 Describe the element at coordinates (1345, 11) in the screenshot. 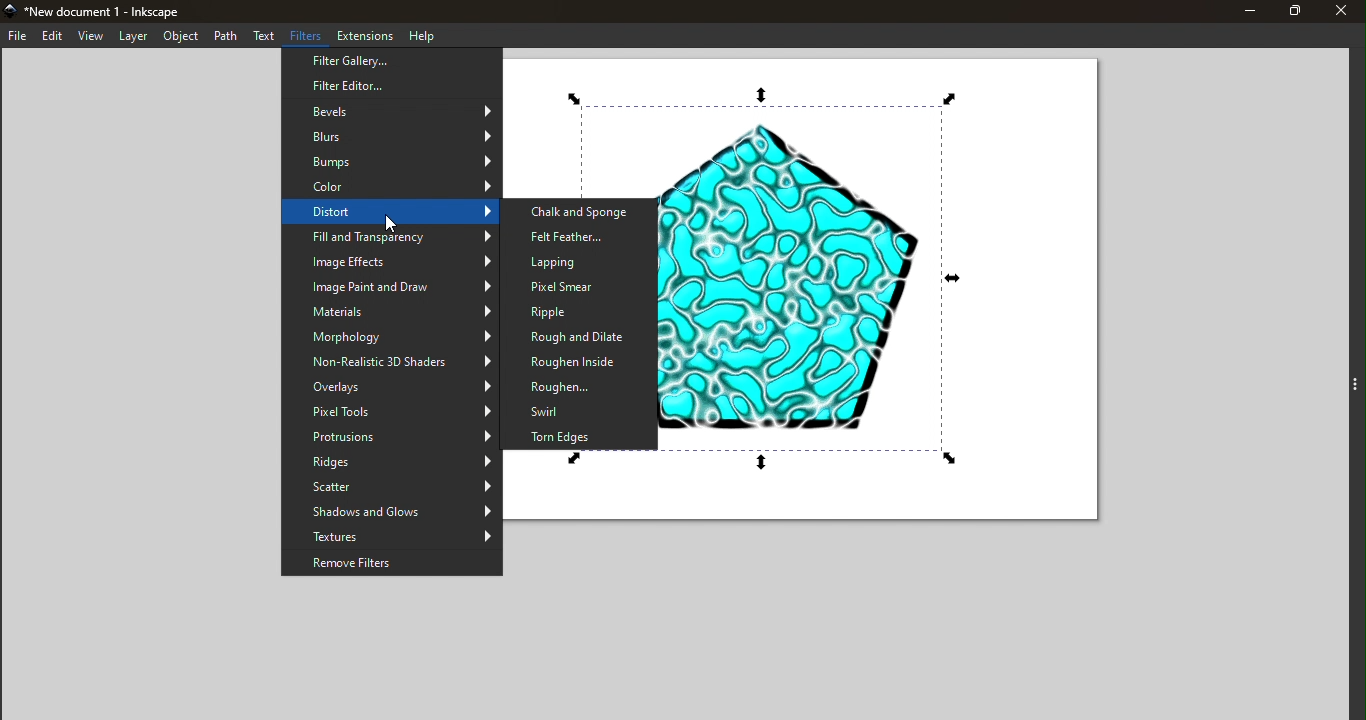

I see `Close` at that location.